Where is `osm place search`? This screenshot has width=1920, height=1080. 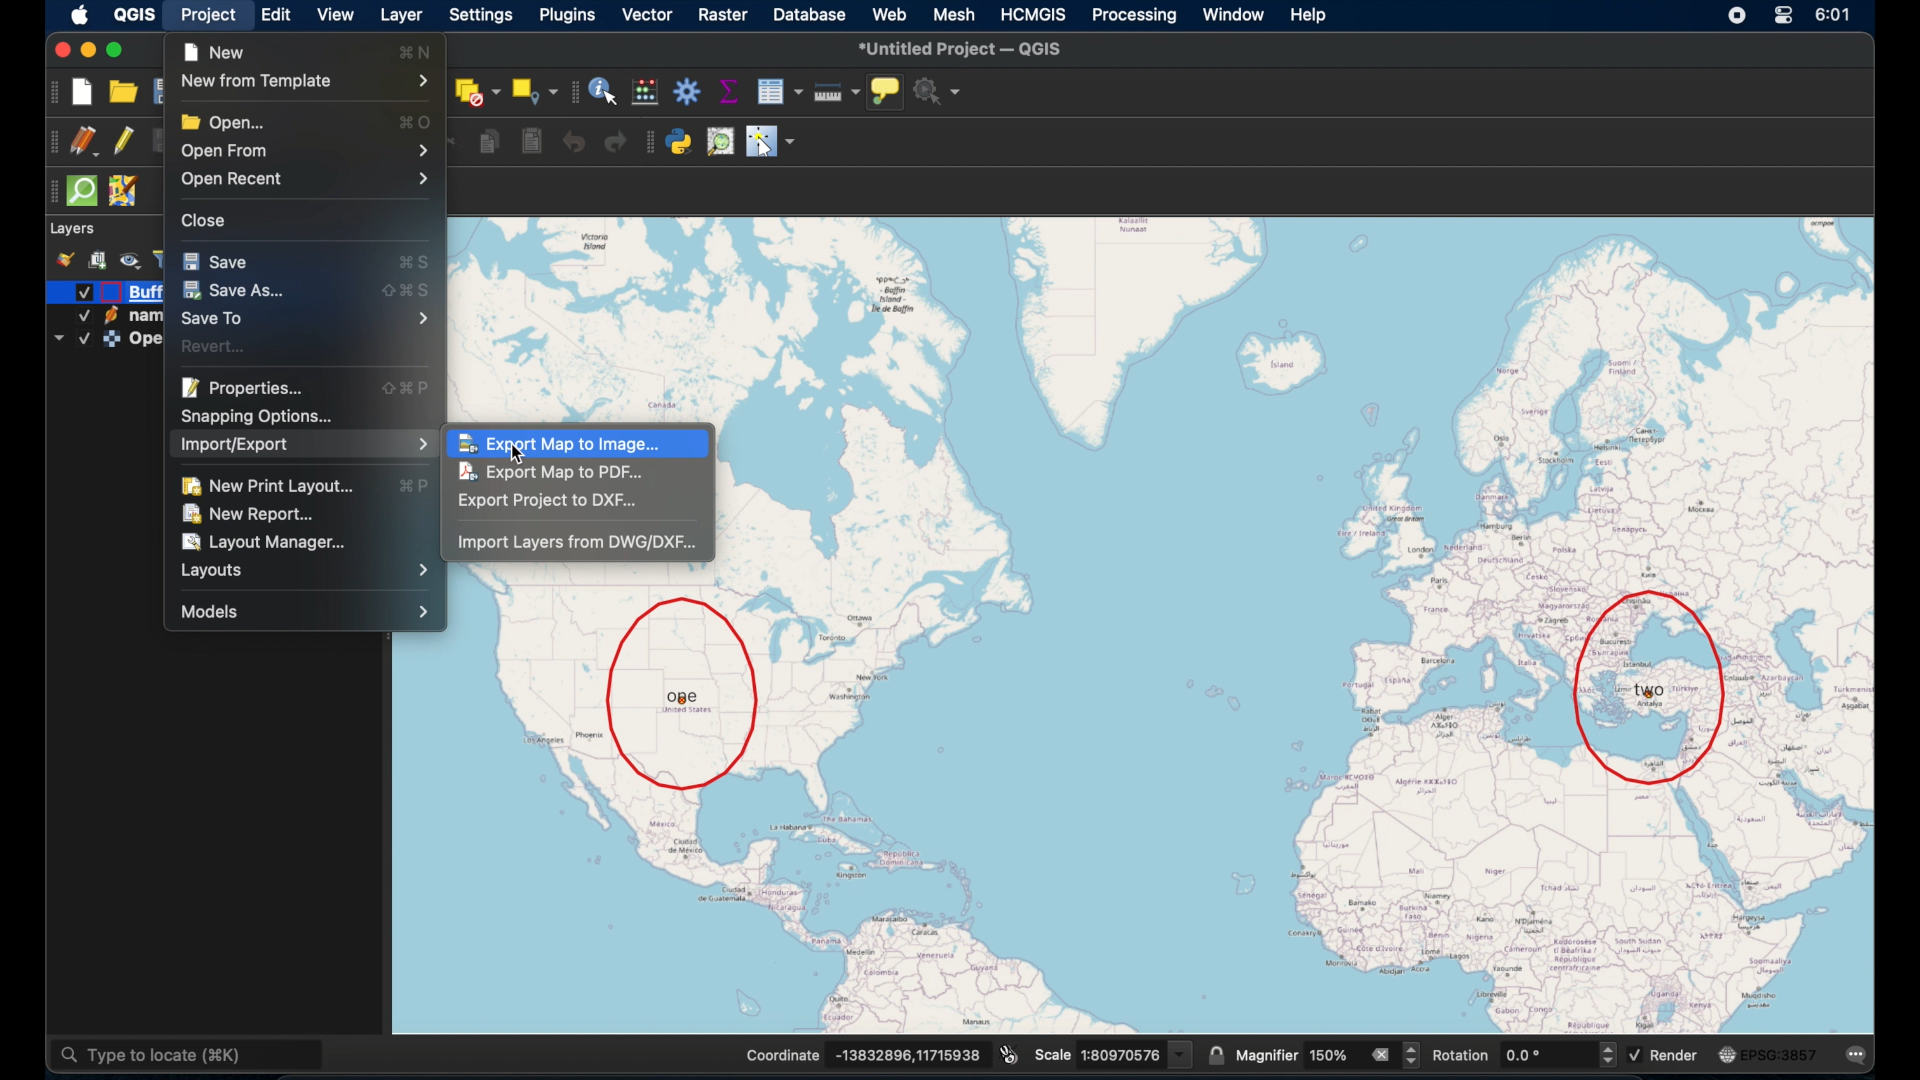 osm place search is located at coordinates (719, 142).